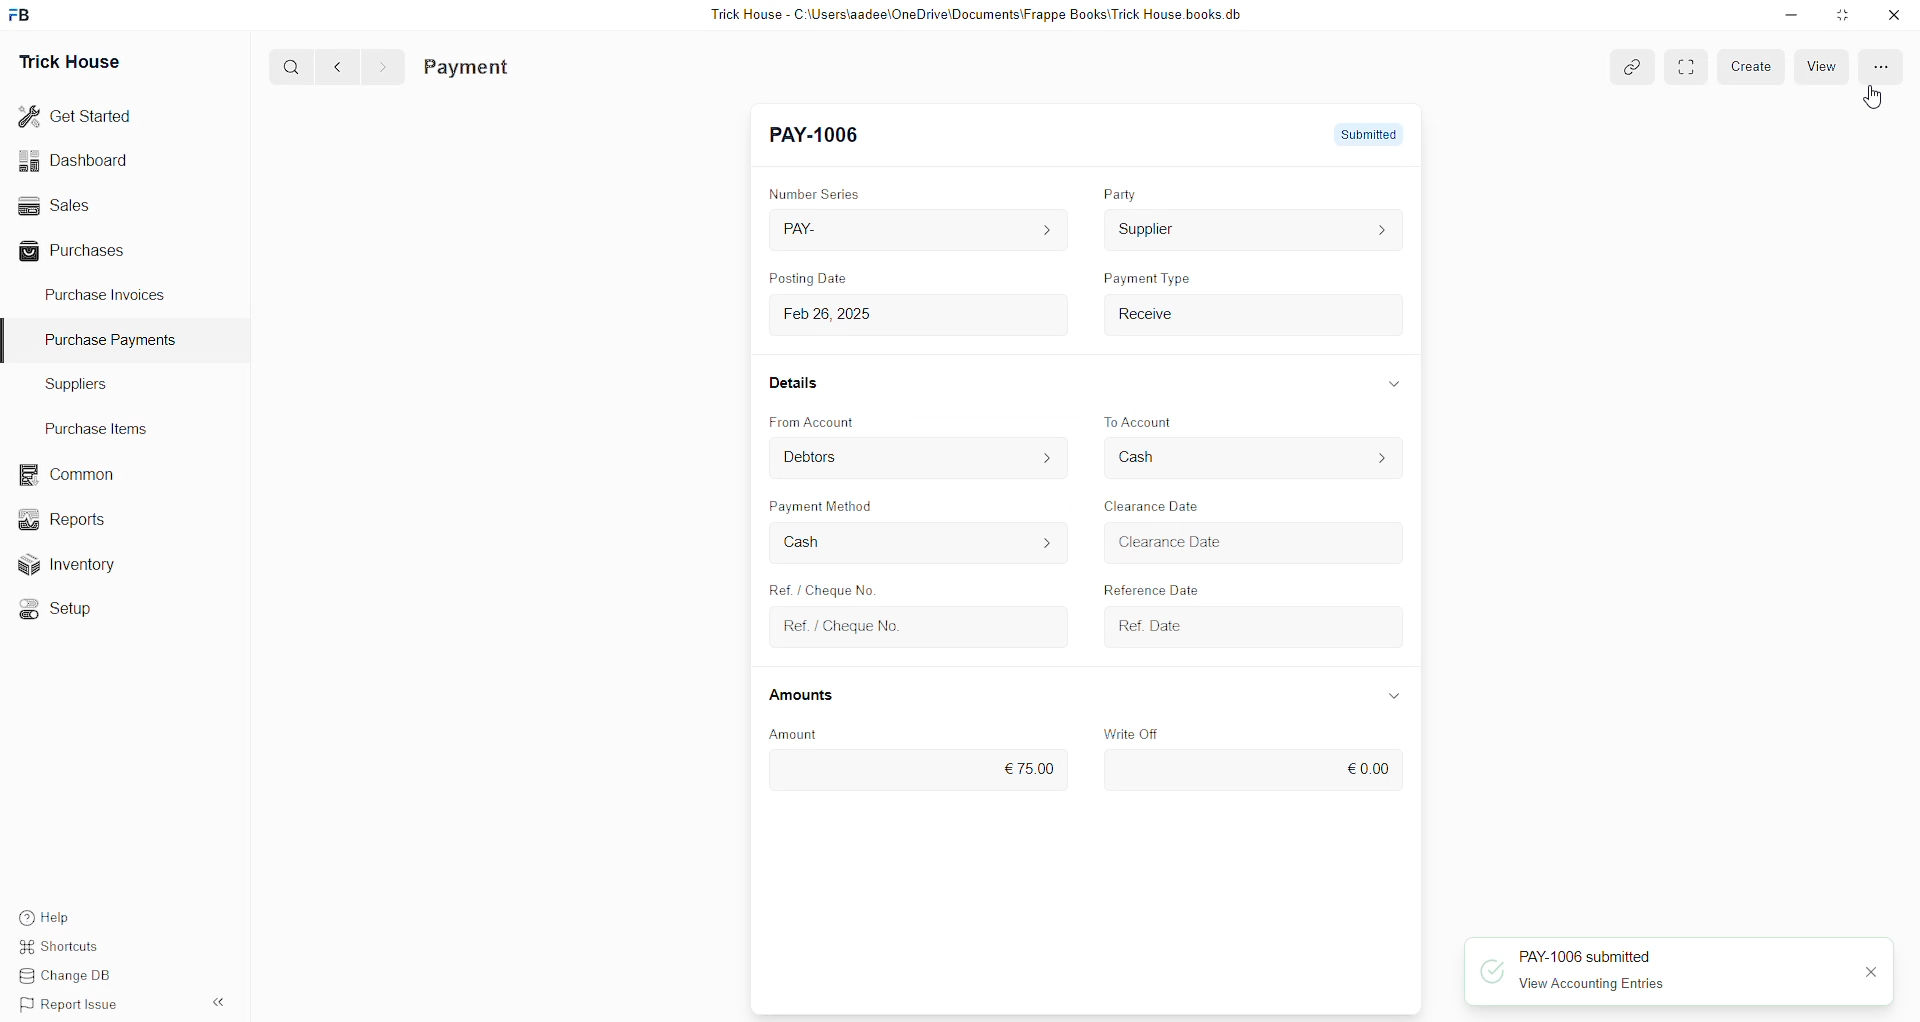 Image resolution: width=1920 pixels, height=1022 pixels. Describe the element at coordinates (913, 314) in the screenshot. I see `Feb 26, 2025 ` at that location.